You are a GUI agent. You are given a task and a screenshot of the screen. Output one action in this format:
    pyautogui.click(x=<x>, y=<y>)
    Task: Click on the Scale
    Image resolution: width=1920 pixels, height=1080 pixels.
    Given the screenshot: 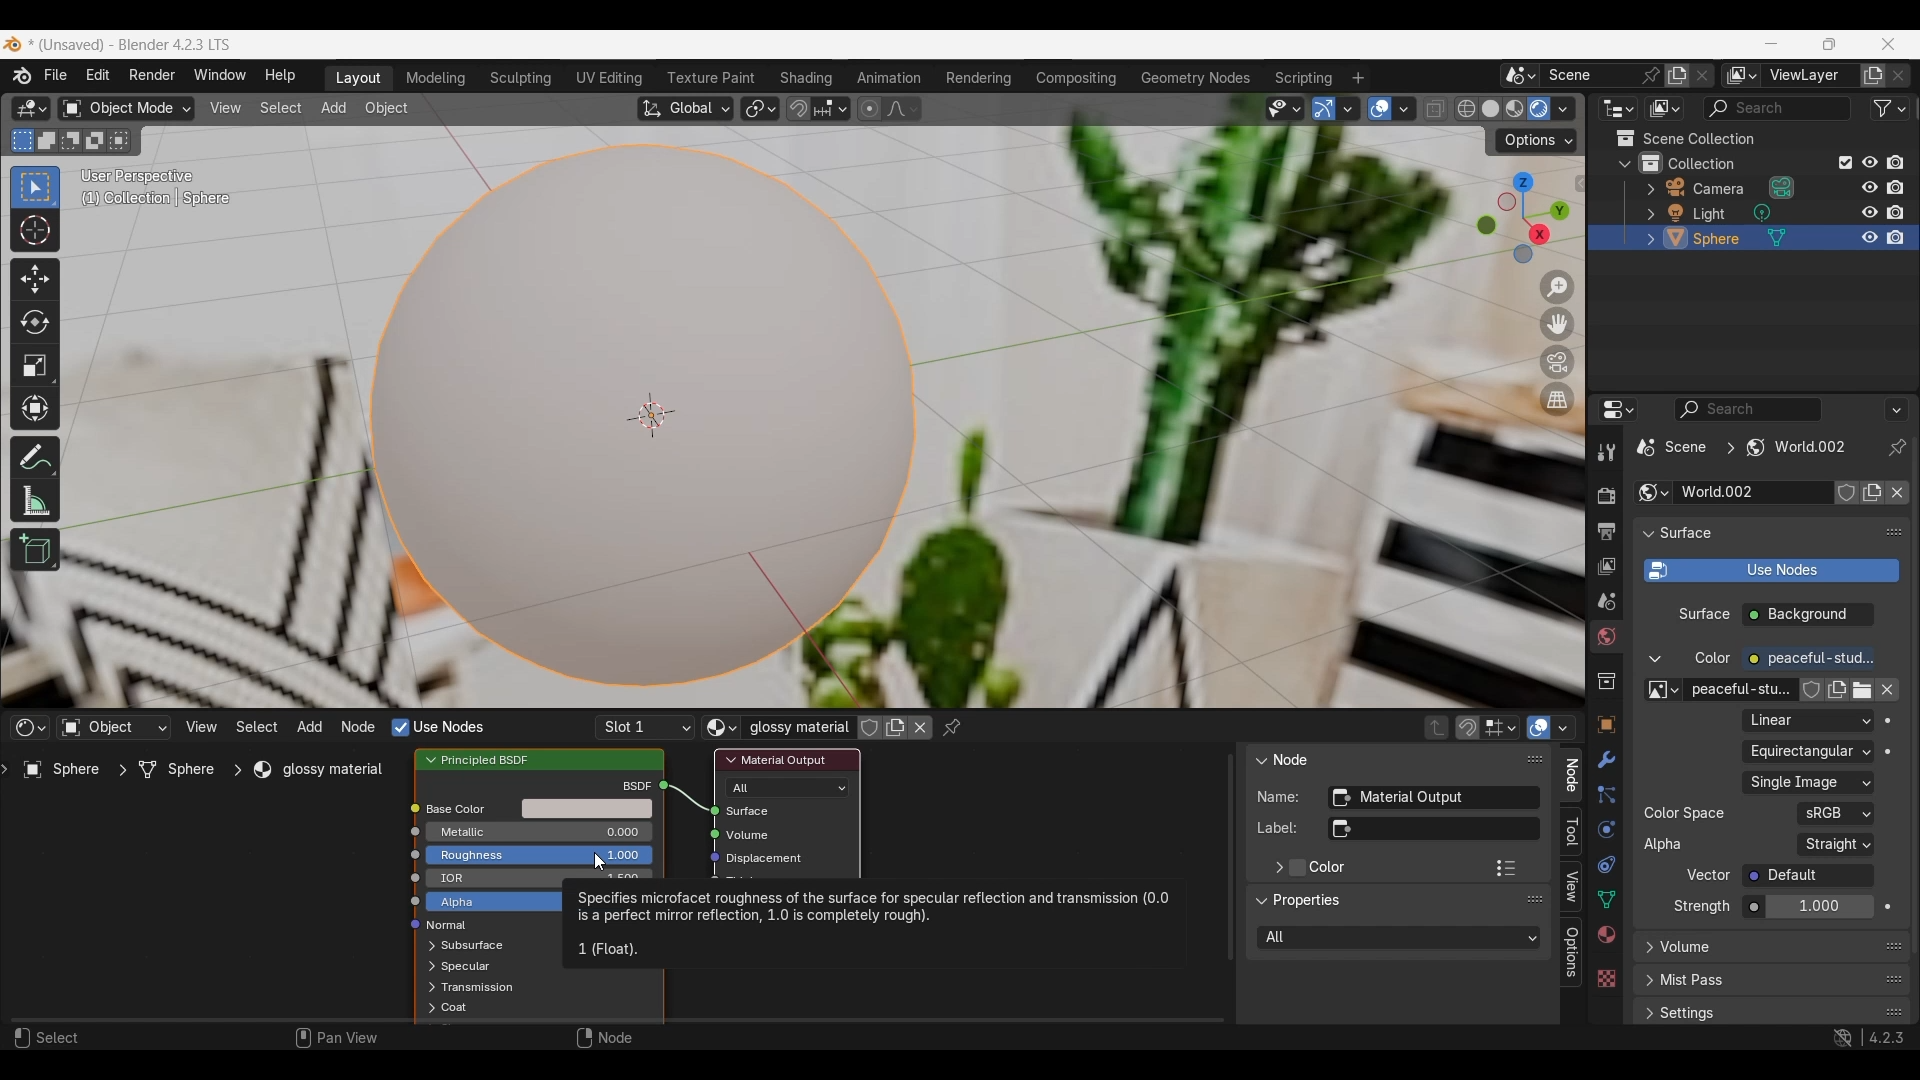 What is the action you would take?
    pyautogui.click(x=35, y=366)
    